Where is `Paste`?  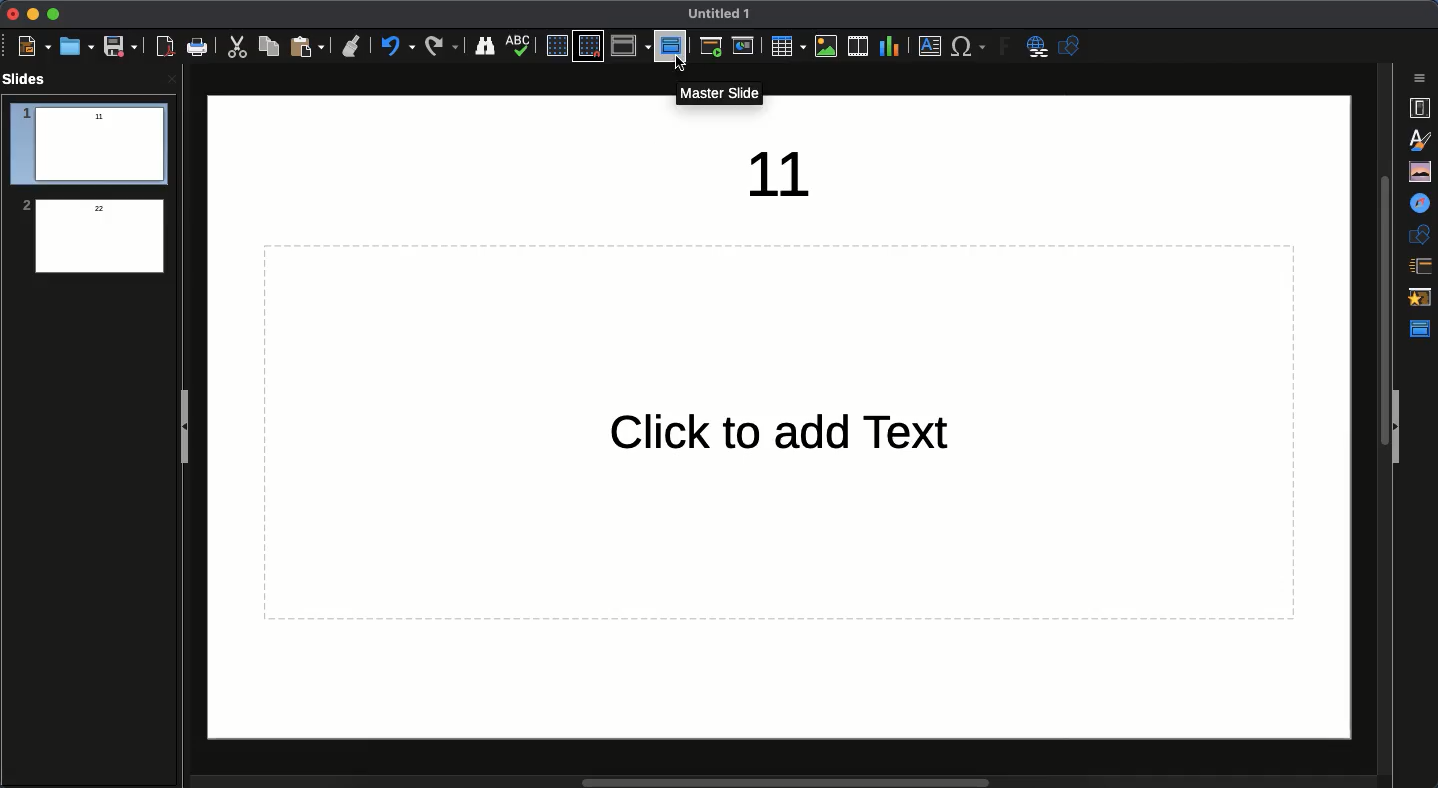 Paste is located at coordinates (309, 46).